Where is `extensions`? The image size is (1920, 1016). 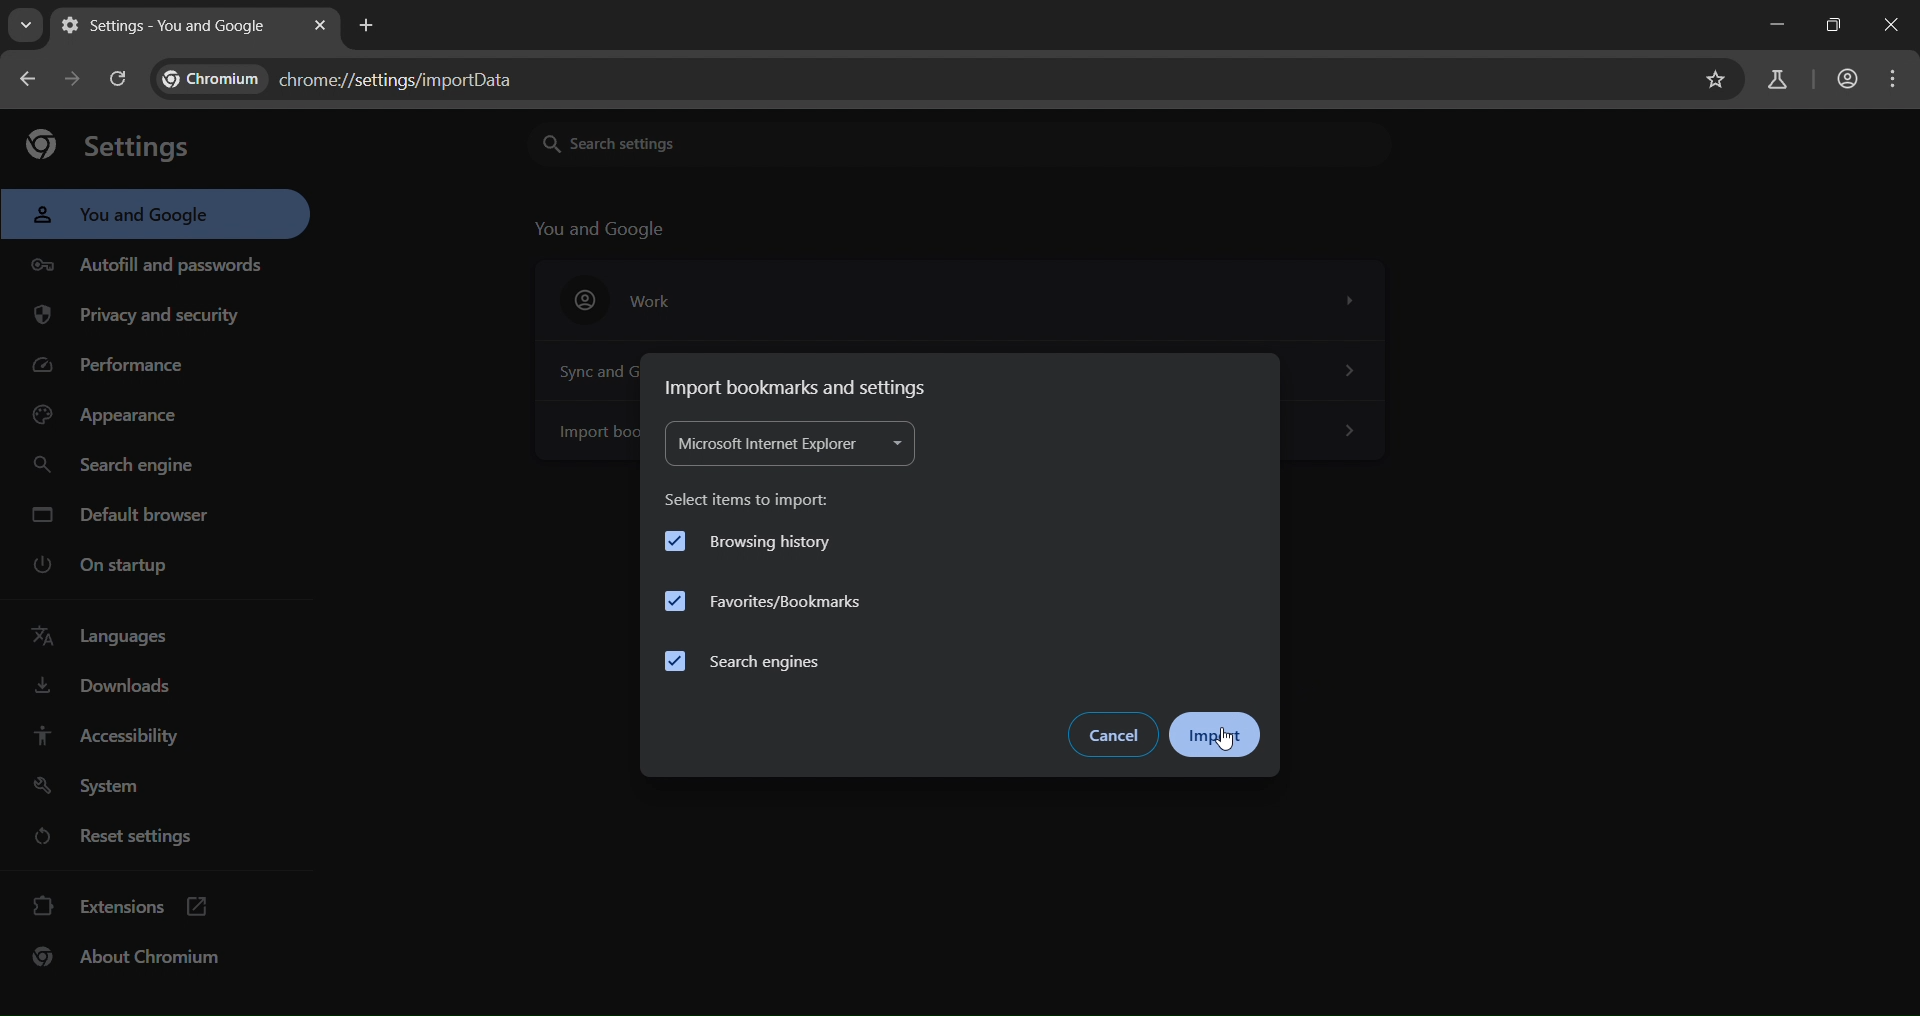 extensions is located at coordinates (127, 904).